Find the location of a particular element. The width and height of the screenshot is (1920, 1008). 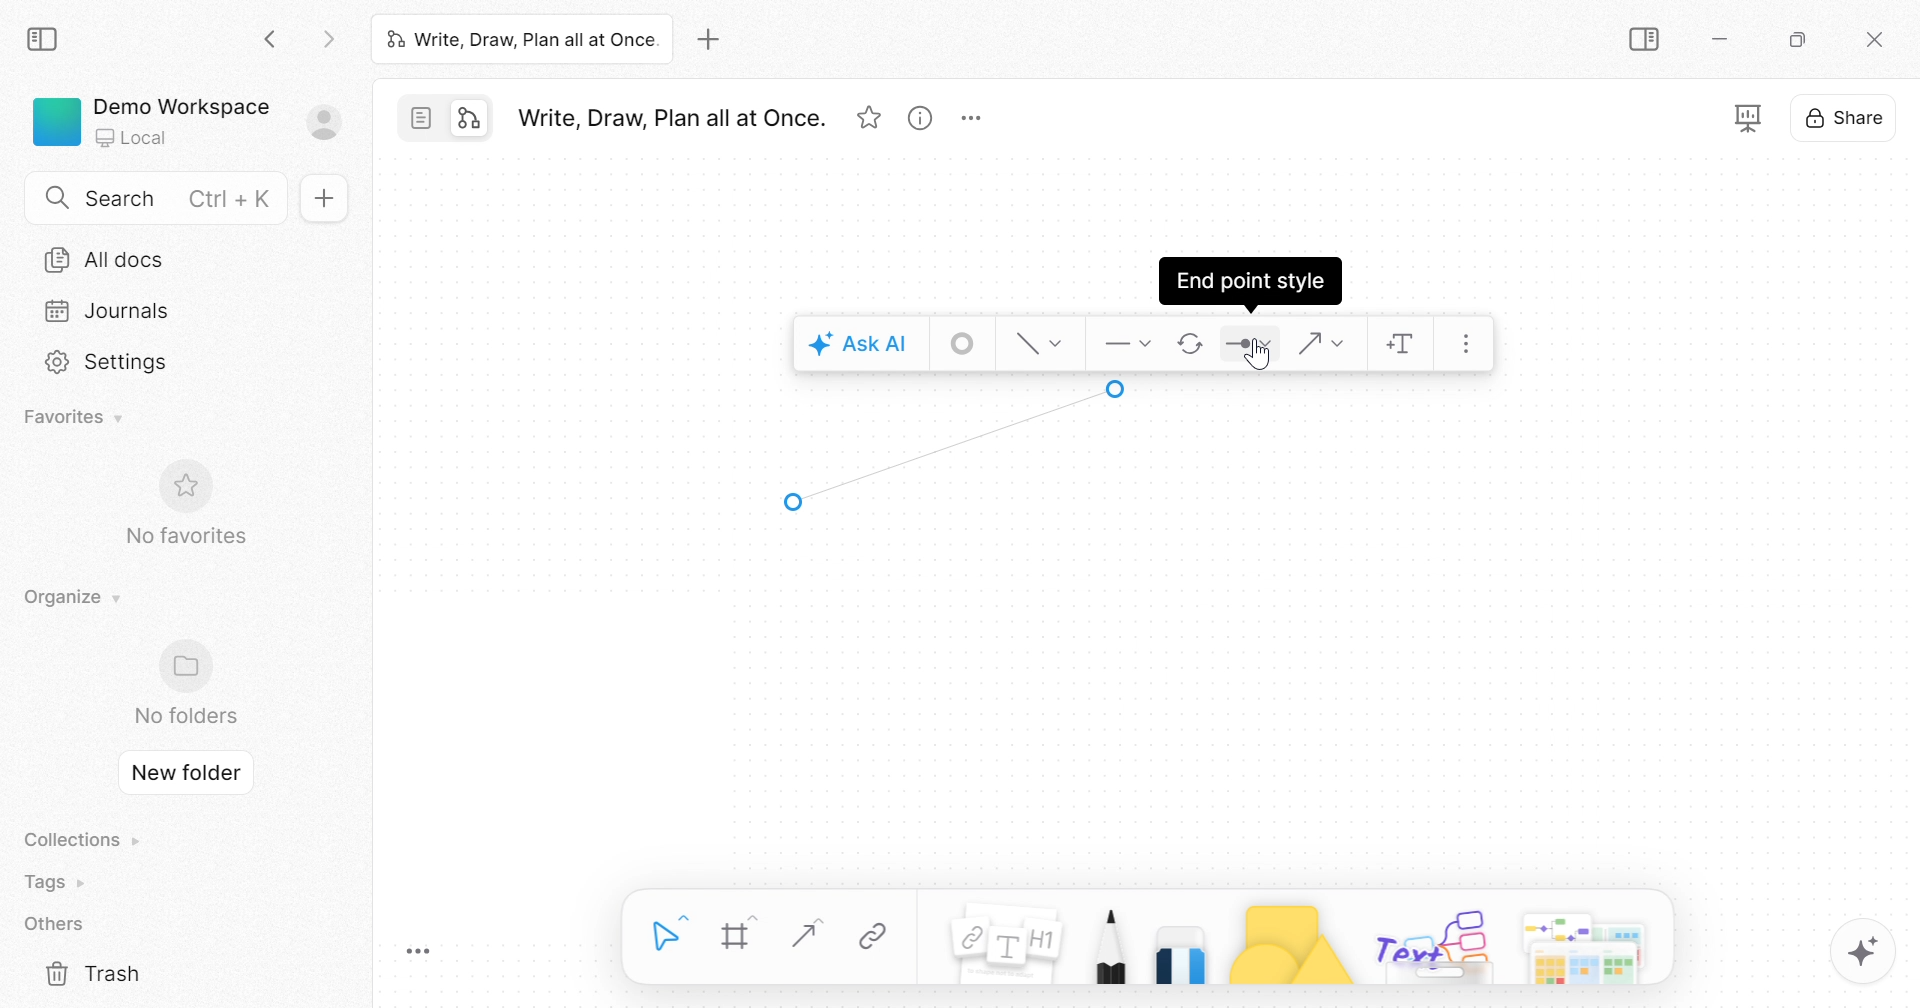

Sign in is located at coordinates (335, 124).